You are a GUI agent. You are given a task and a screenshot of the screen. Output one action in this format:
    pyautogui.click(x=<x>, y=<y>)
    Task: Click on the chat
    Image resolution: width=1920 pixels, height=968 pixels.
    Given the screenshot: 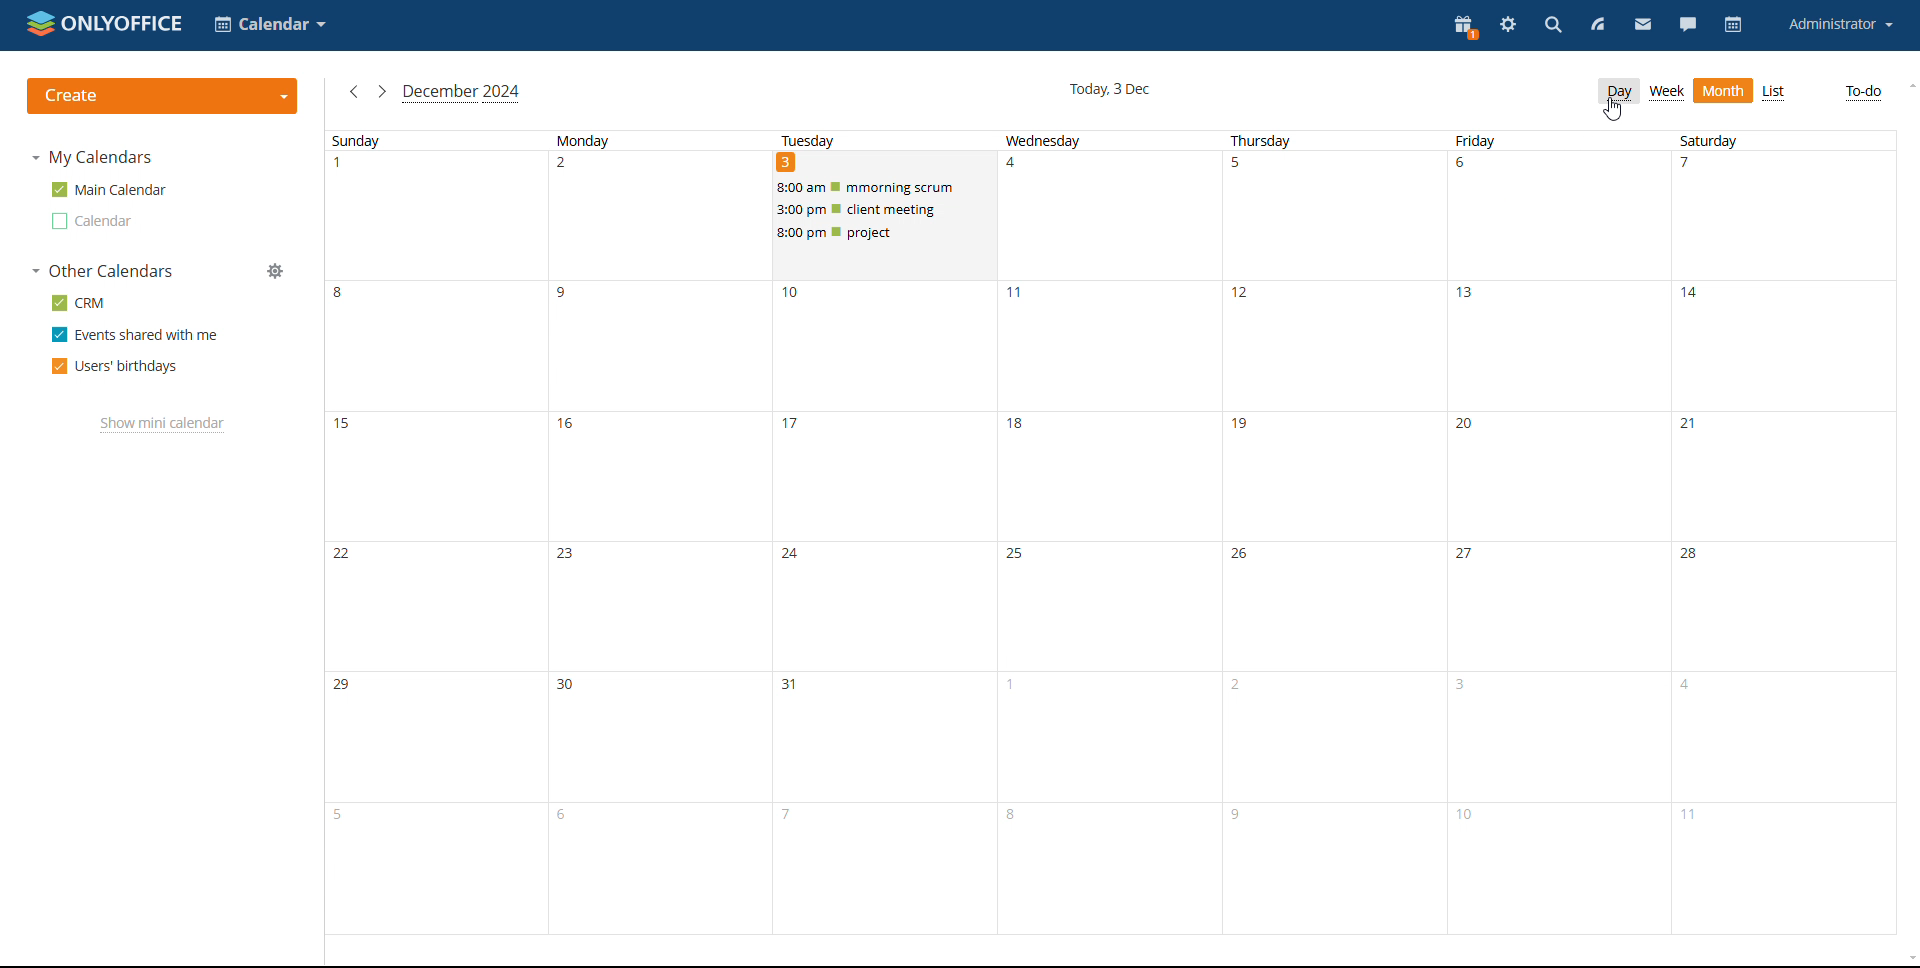 What is the action you would take?
    pyautogui.click(x=1688, y=24)
    